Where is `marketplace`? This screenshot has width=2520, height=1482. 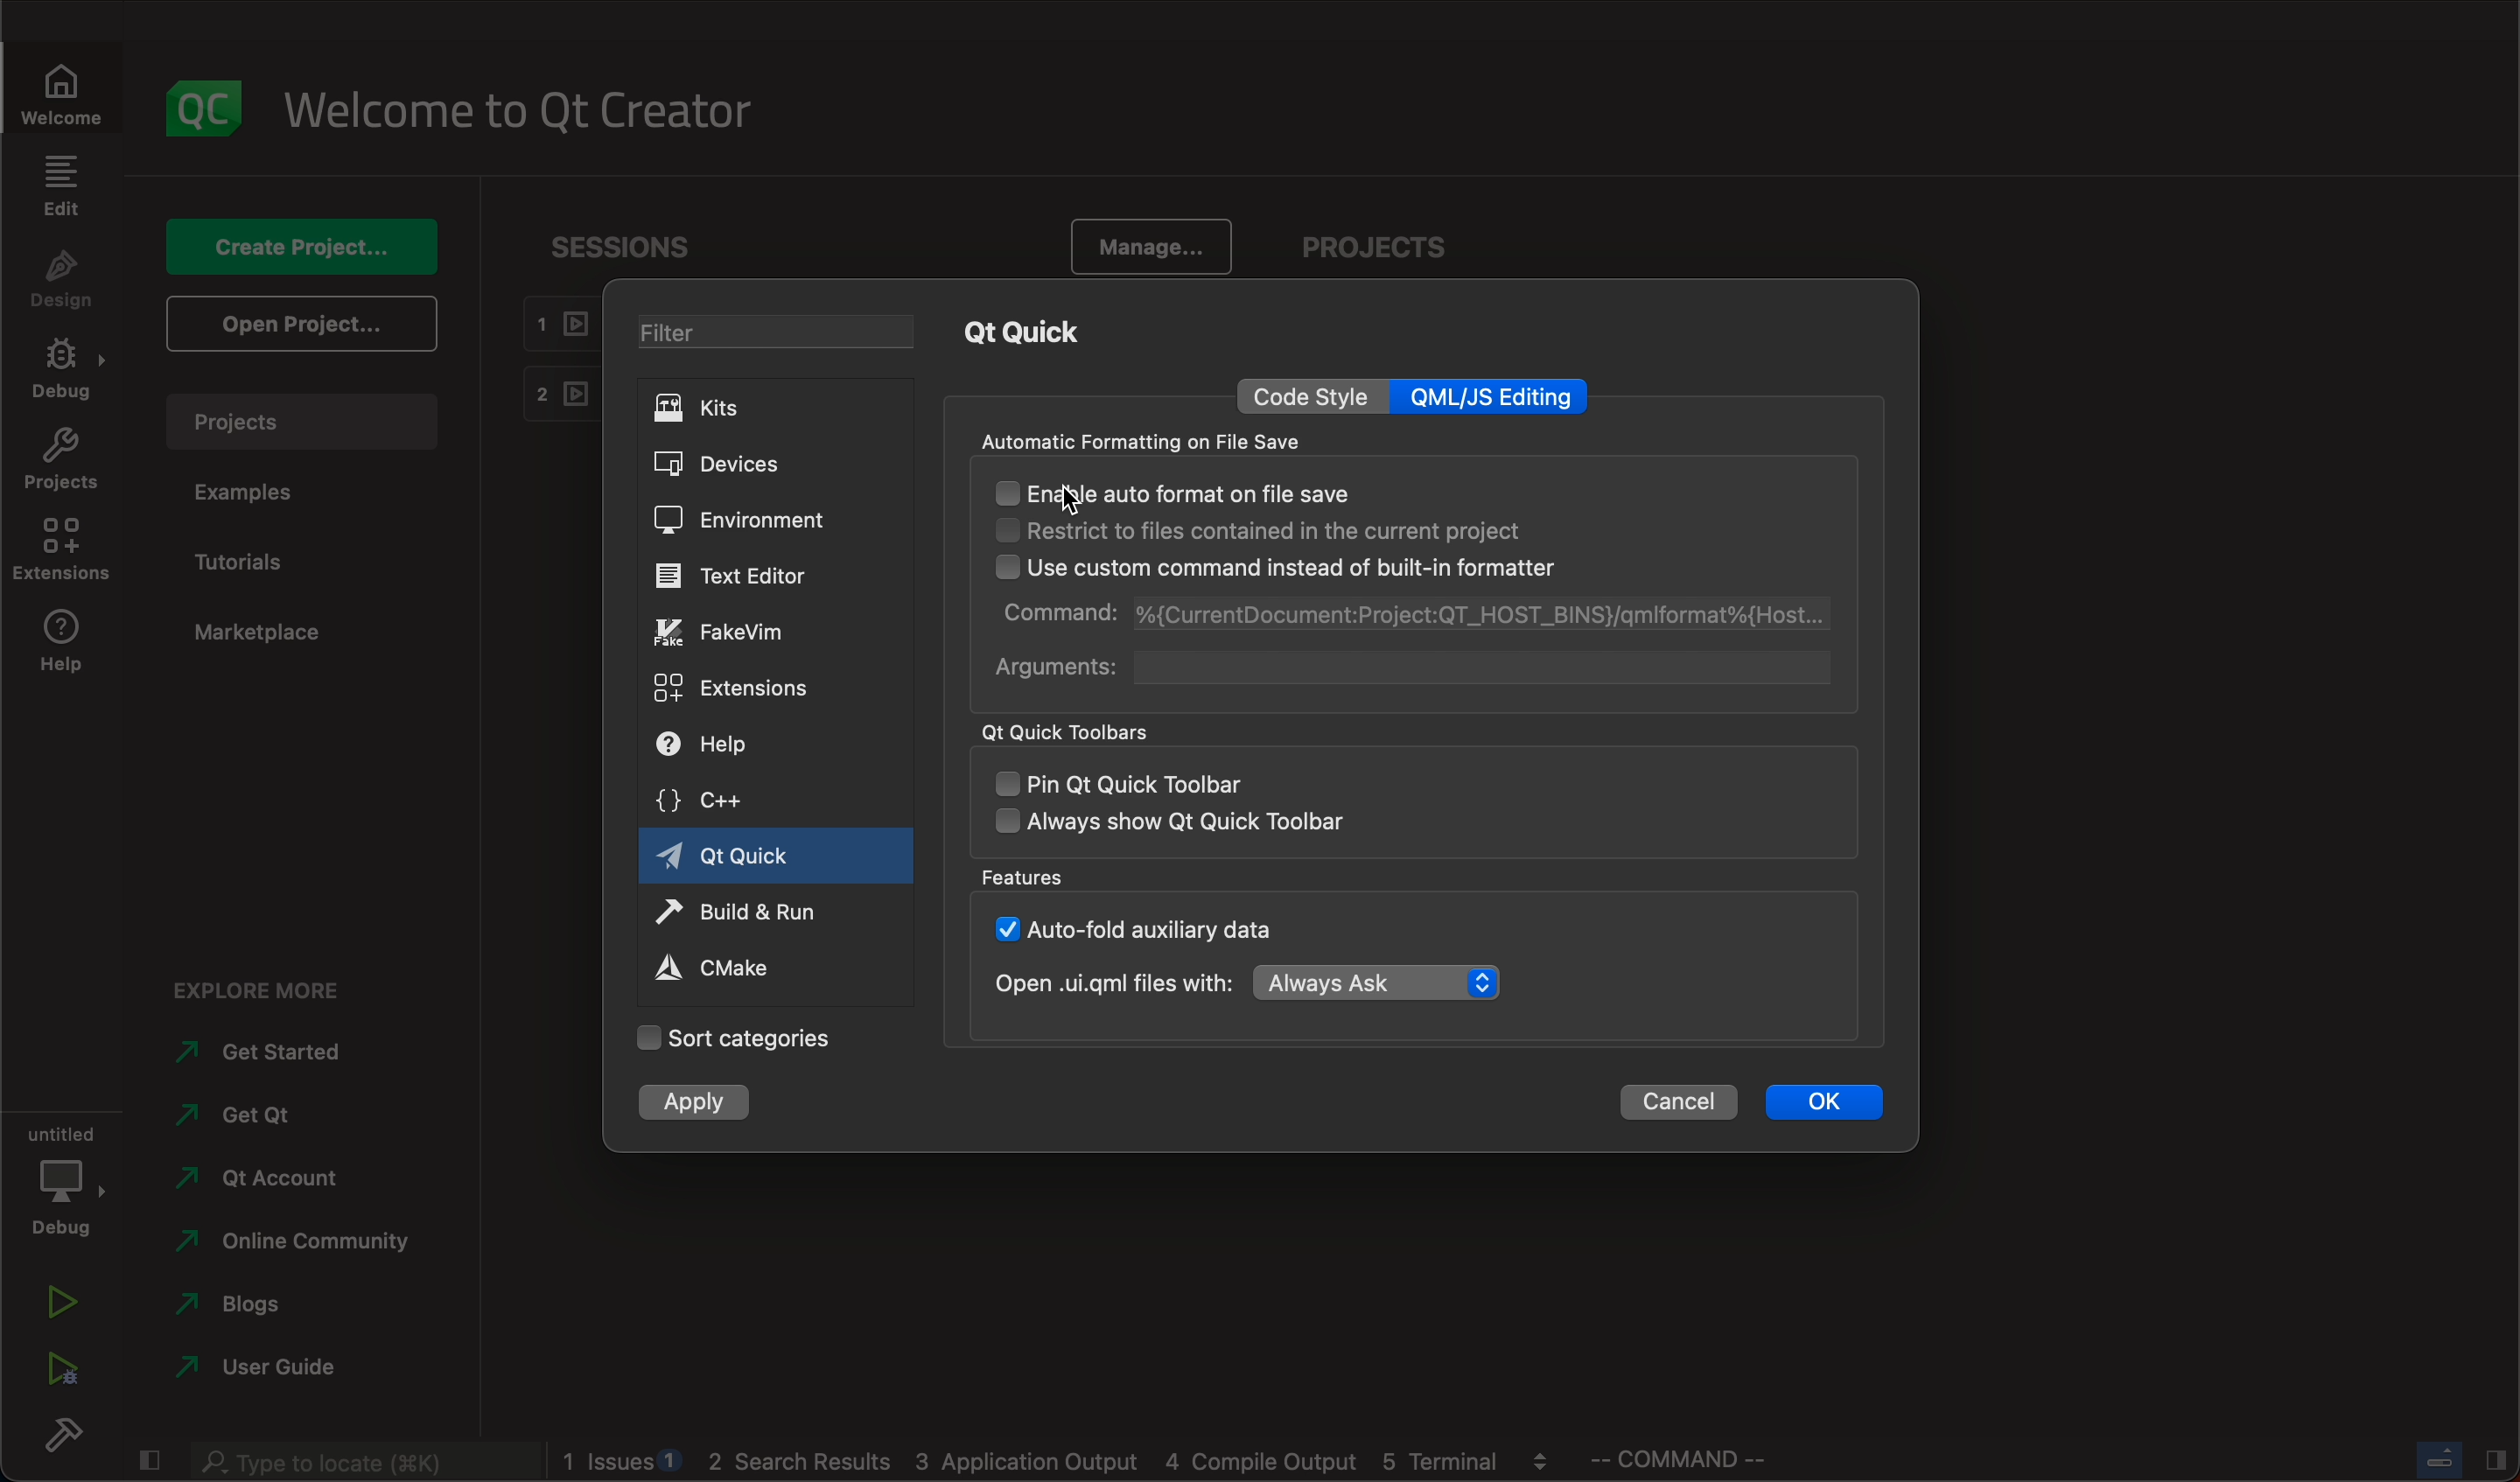 marketplace is located at coordinates (292, 632).